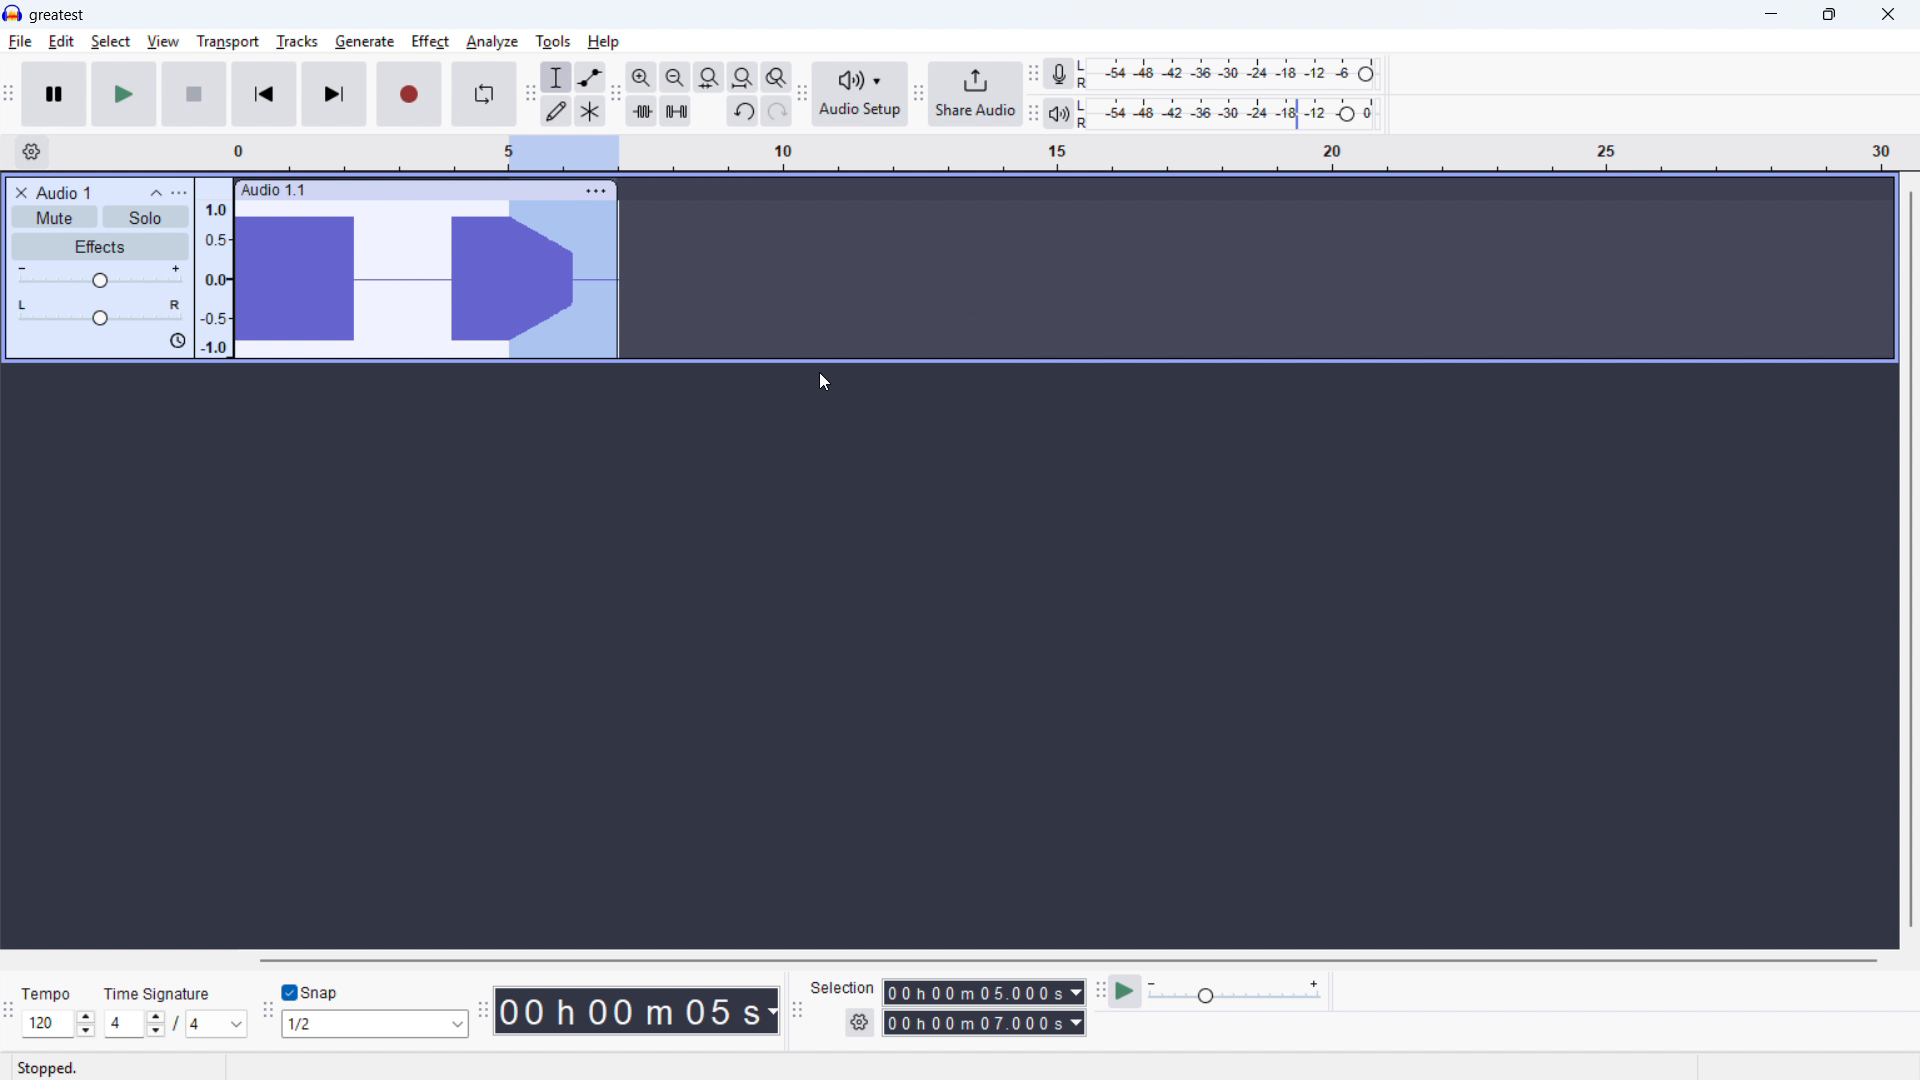 This screenshot has height=1080, width=1920. What do you see at coordinates (918, 96) in the screenshot?
I see `` at bounding box center [918, 96].